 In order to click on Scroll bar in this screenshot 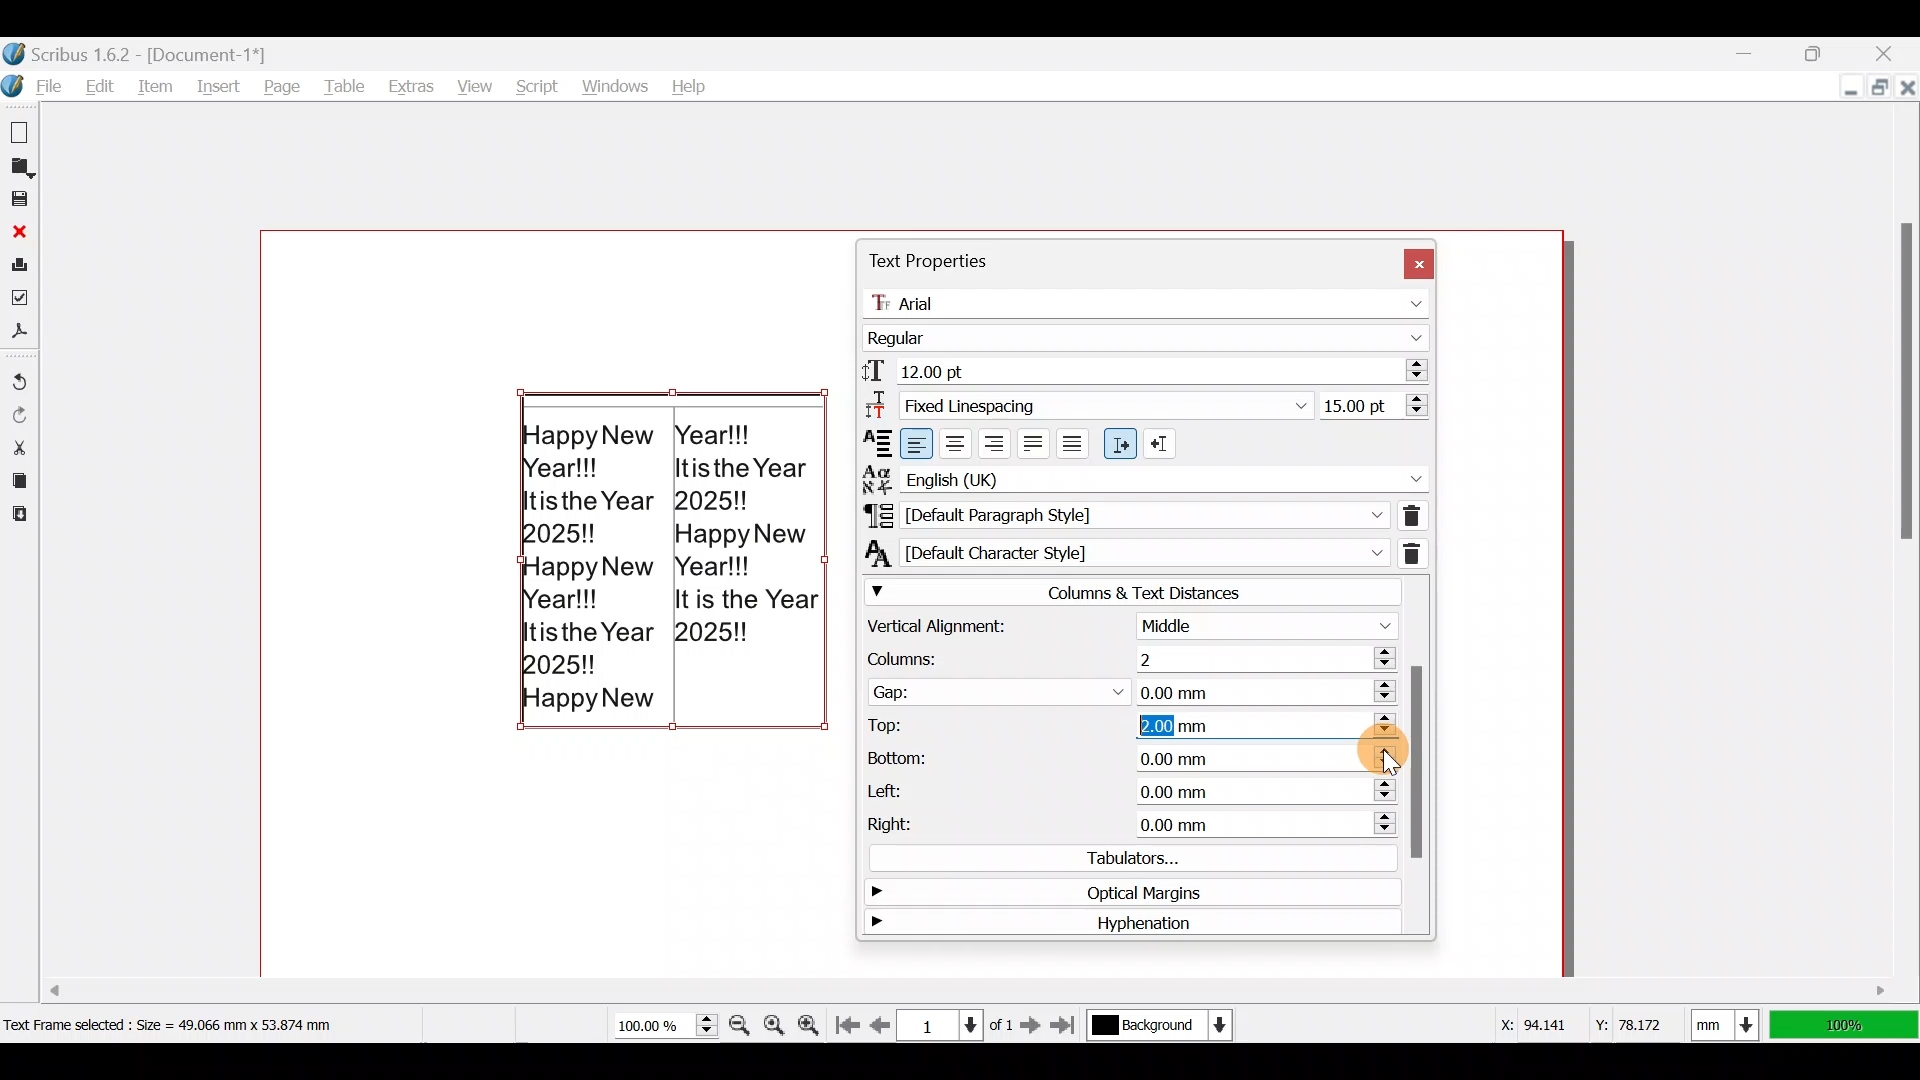, I will do `click(1418, 756)`.